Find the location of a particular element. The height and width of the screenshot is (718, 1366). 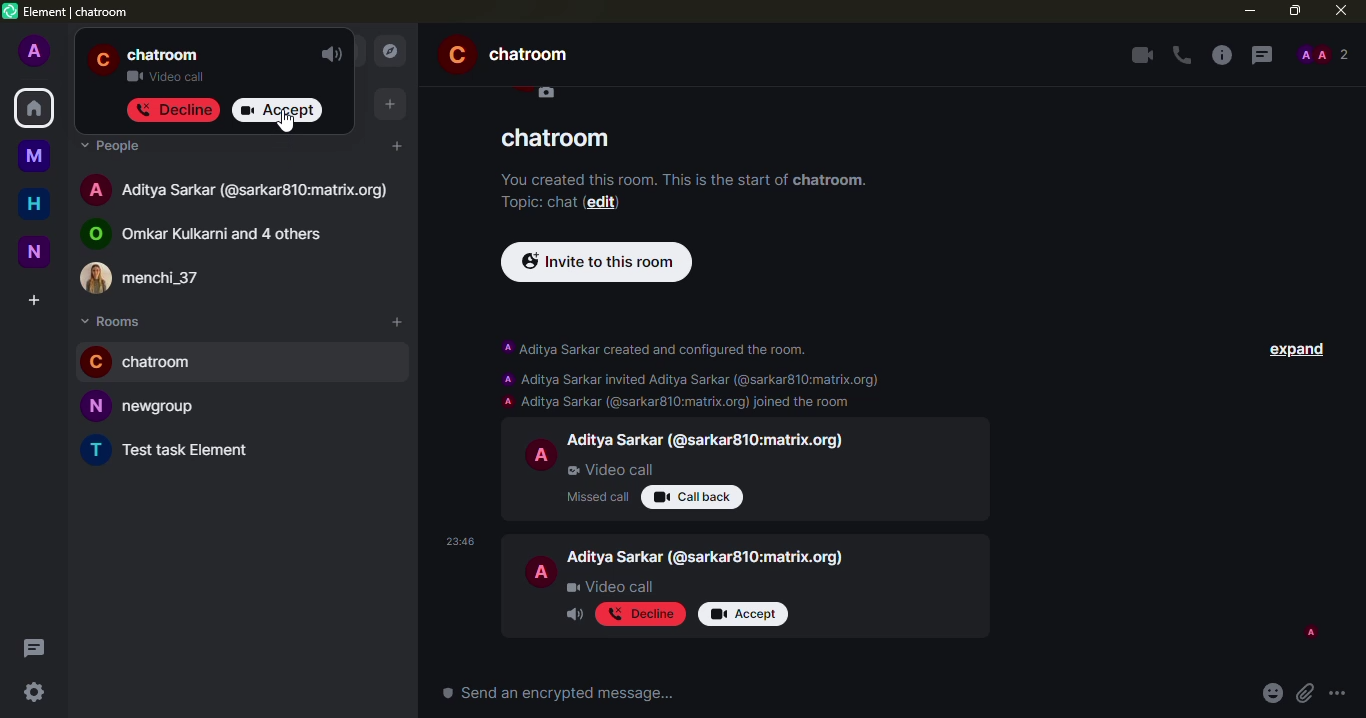

new is located at coordinates (35, 250).